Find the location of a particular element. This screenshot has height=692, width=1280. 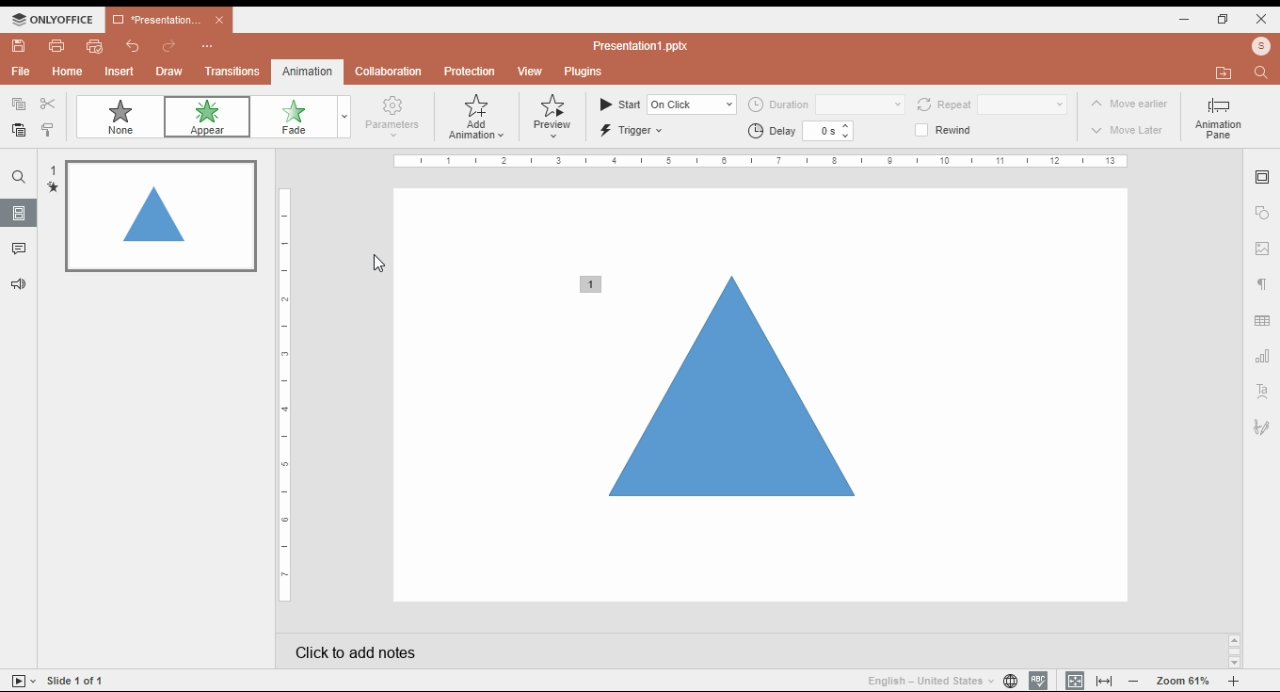

slide 1 is located at coordinates (169, 218).